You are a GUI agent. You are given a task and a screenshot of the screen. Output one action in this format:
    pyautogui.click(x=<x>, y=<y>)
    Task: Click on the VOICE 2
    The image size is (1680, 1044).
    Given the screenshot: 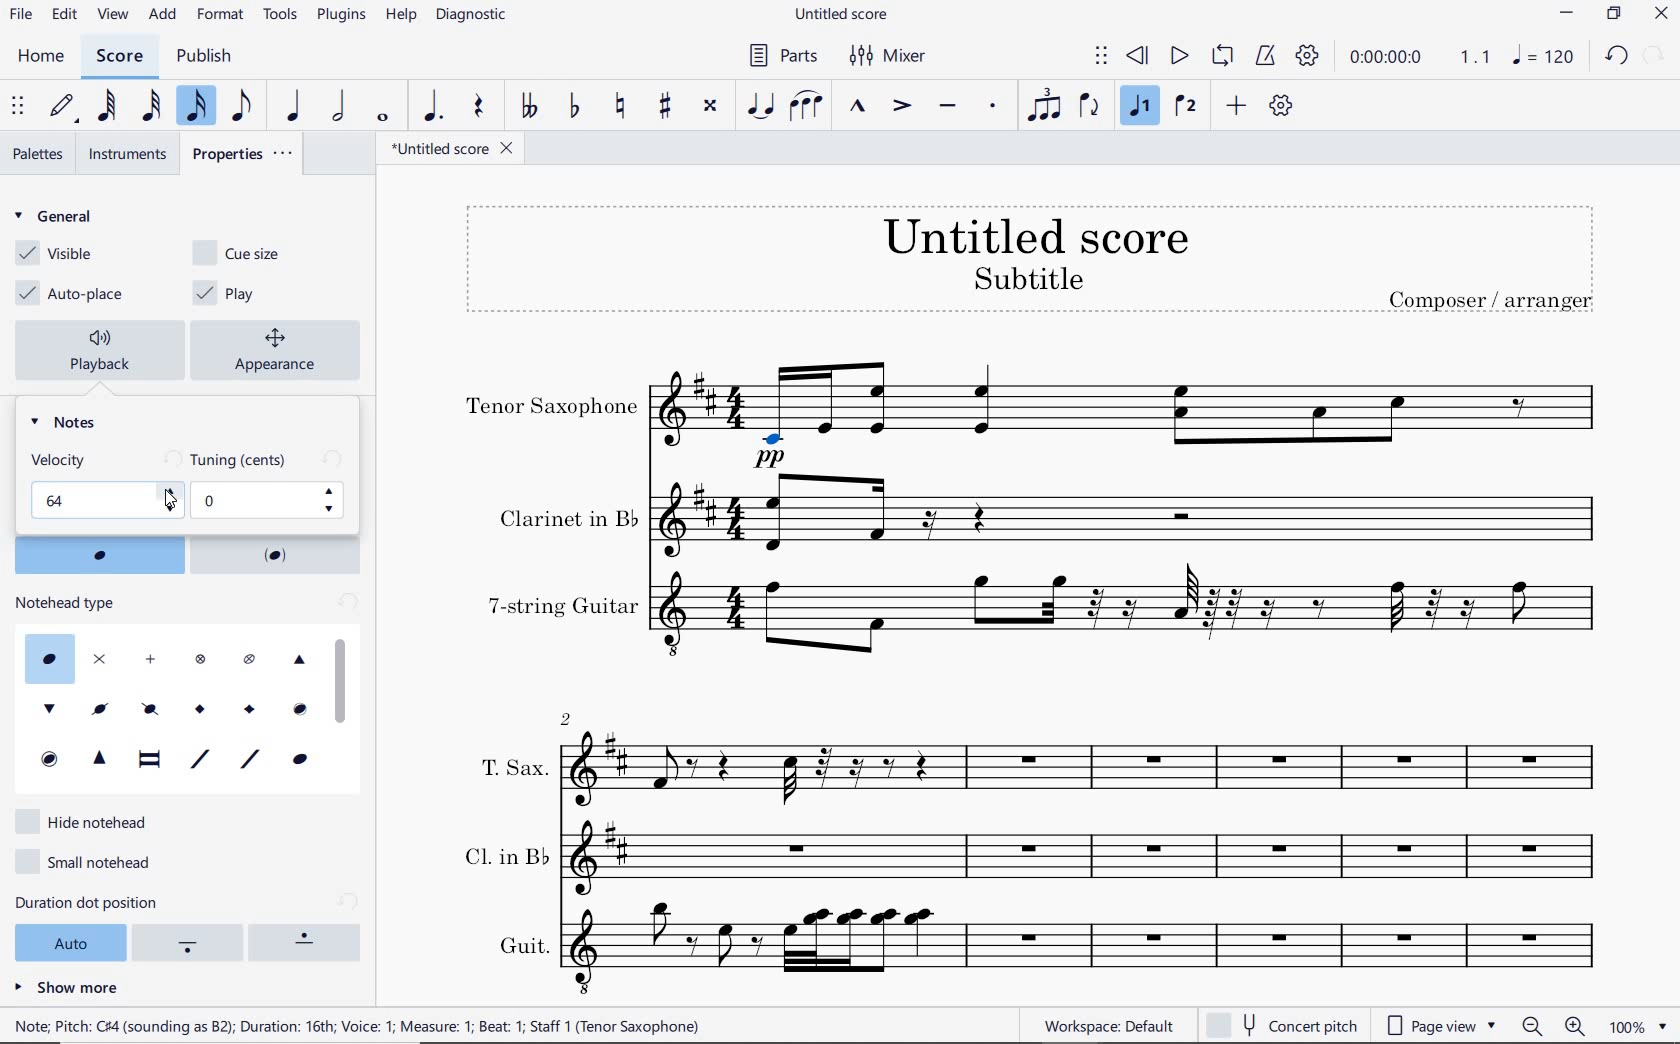 What is the action you would take?
    pyautogui.click(x=1188, y=106)
    